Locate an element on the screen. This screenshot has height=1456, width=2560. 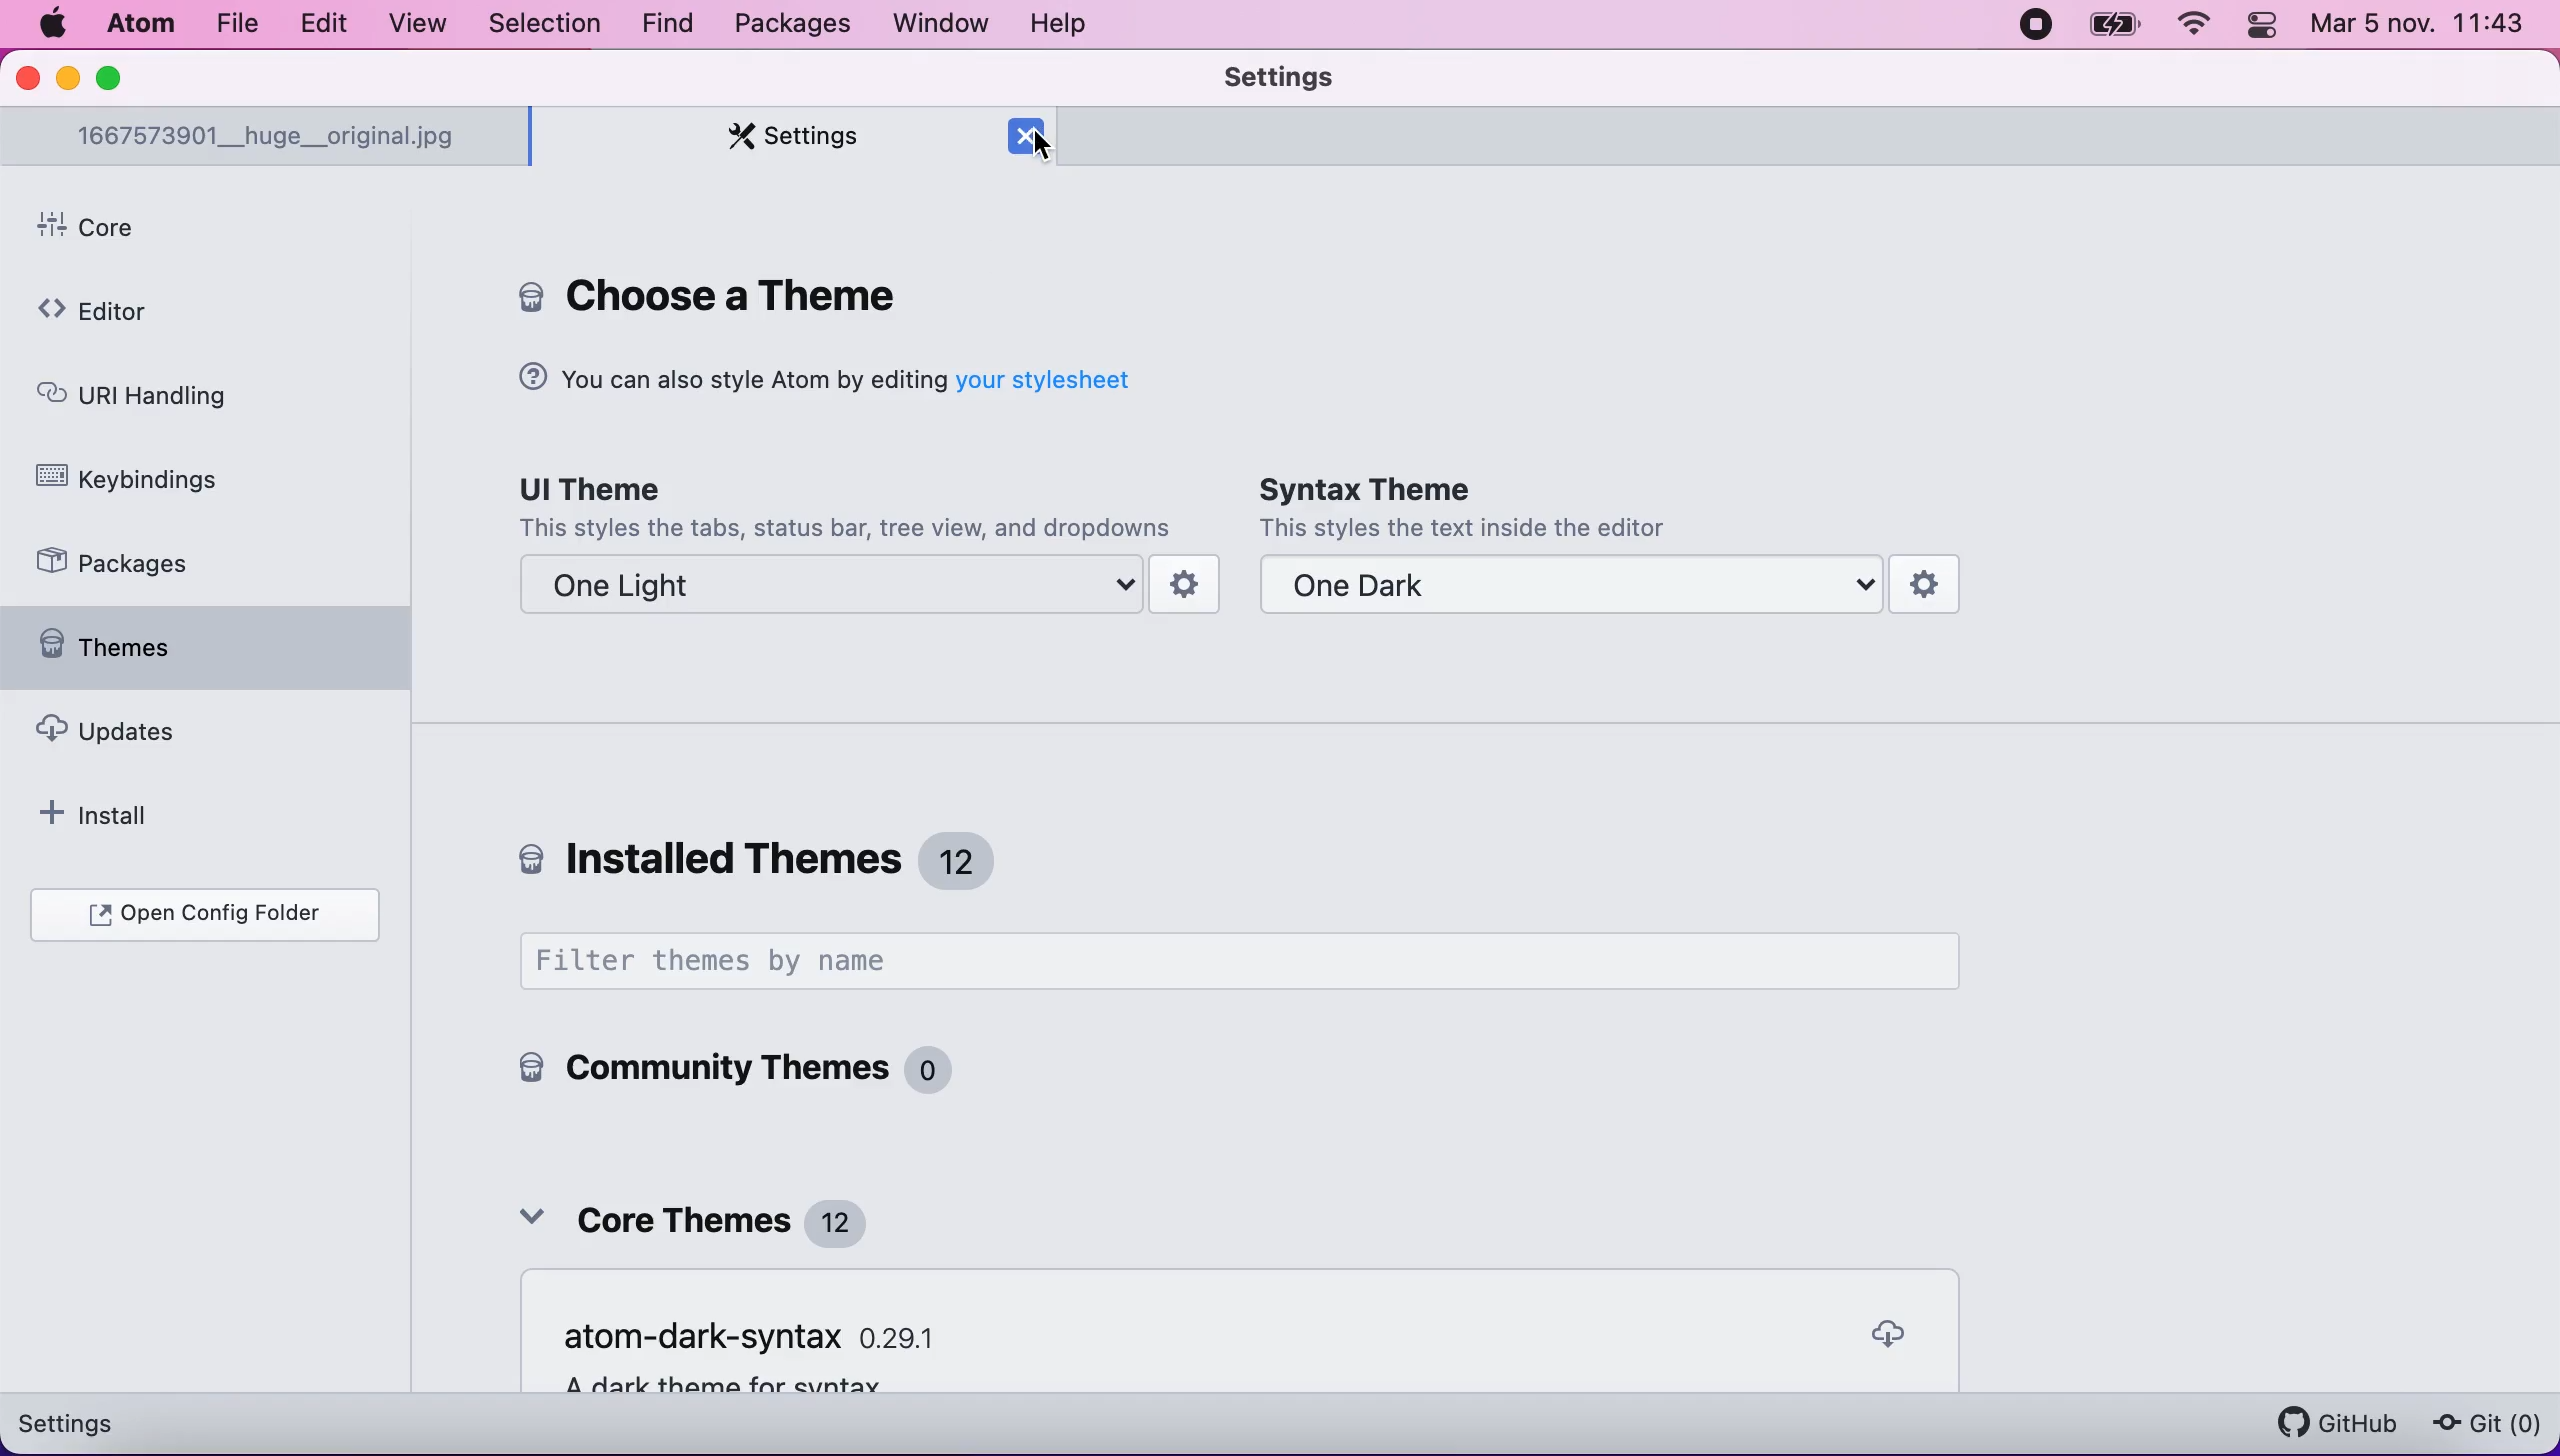
keybindings is located at coordinates (154, 480).